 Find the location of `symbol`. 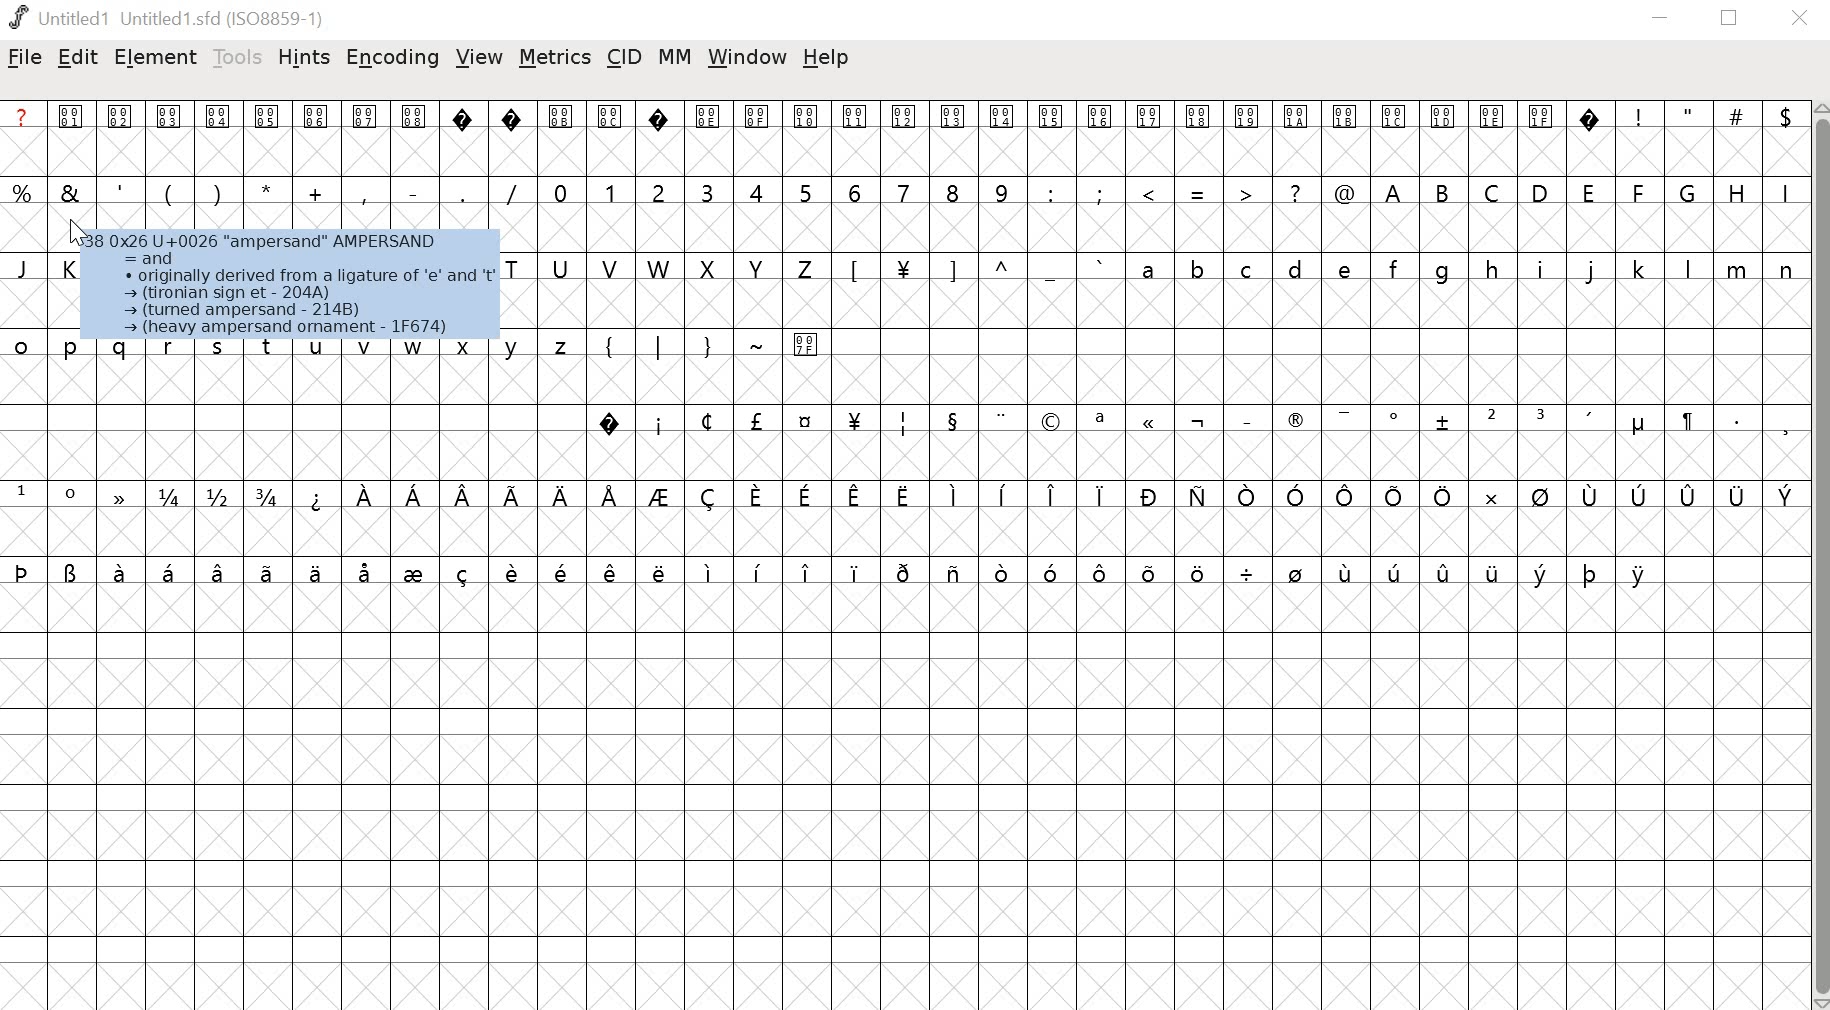

symbol is located at coordinates (710, 571).